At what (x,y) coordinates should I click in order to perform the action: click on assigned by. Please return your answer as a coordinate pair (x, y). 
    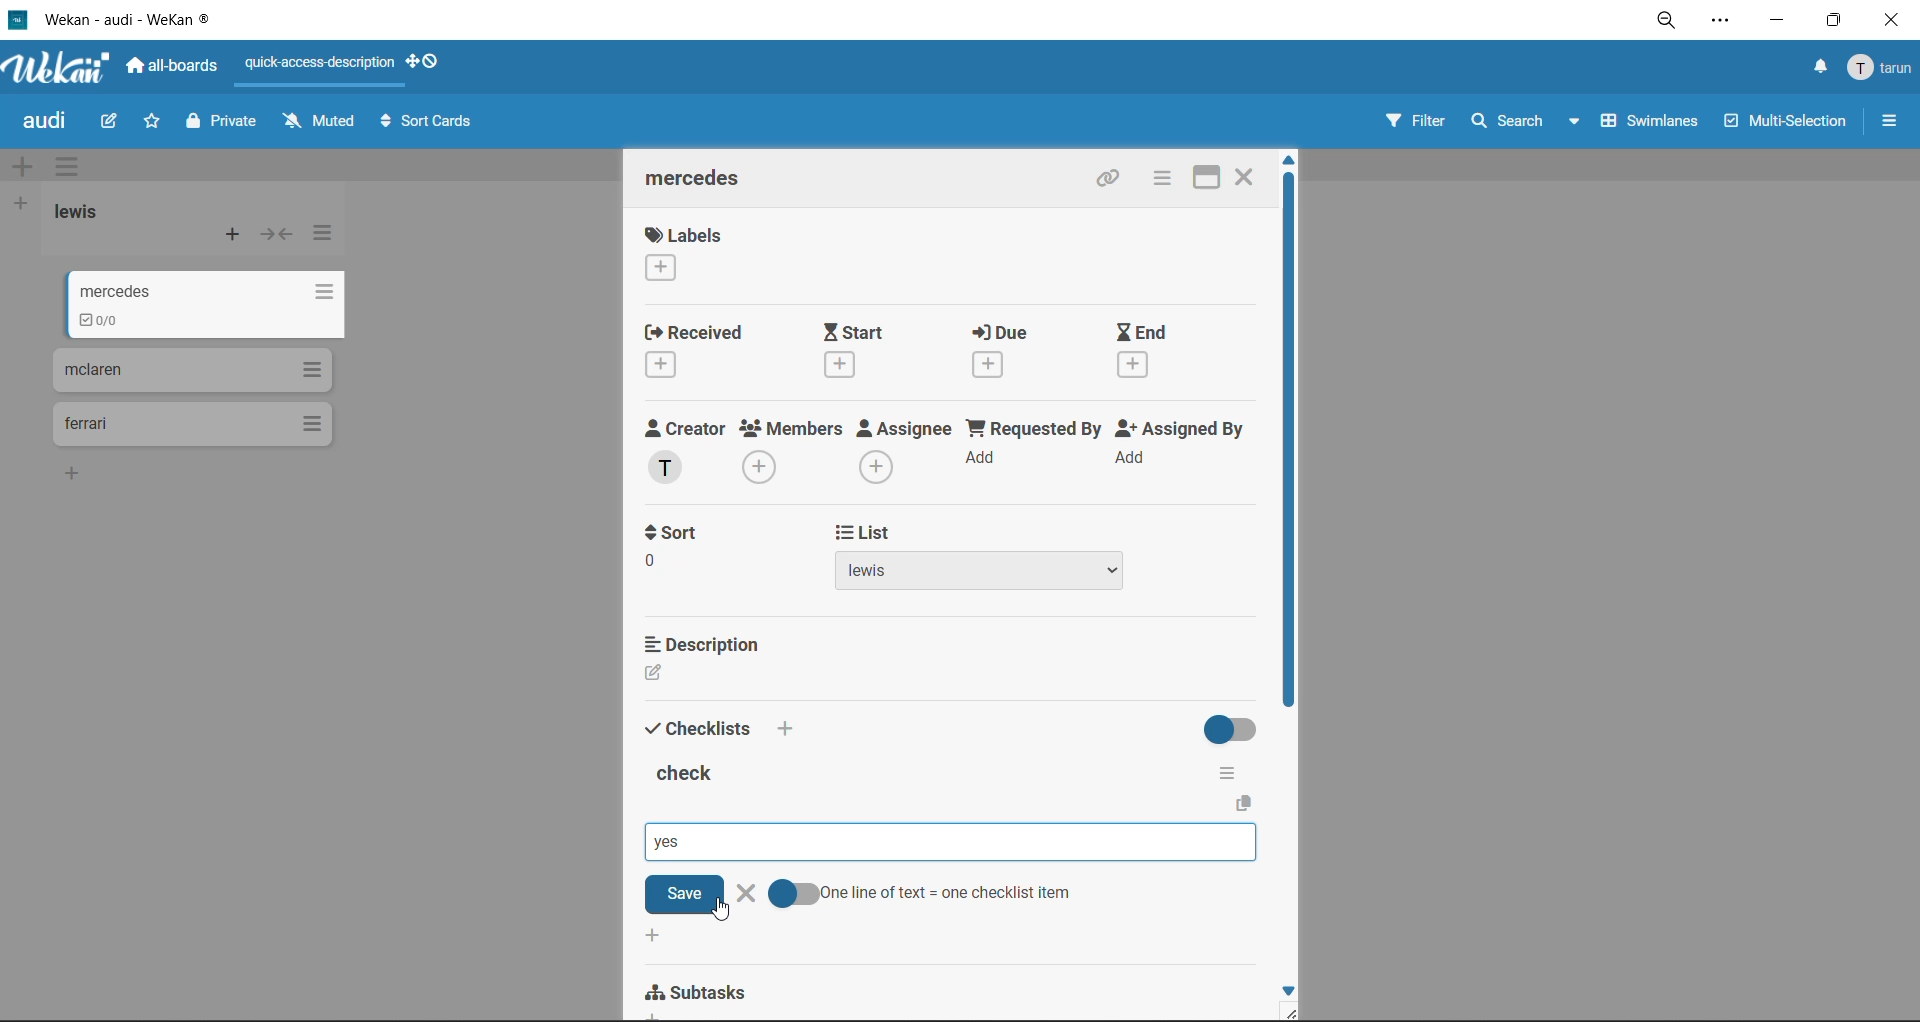
    Looking at the image, I should click on (1185, 450).